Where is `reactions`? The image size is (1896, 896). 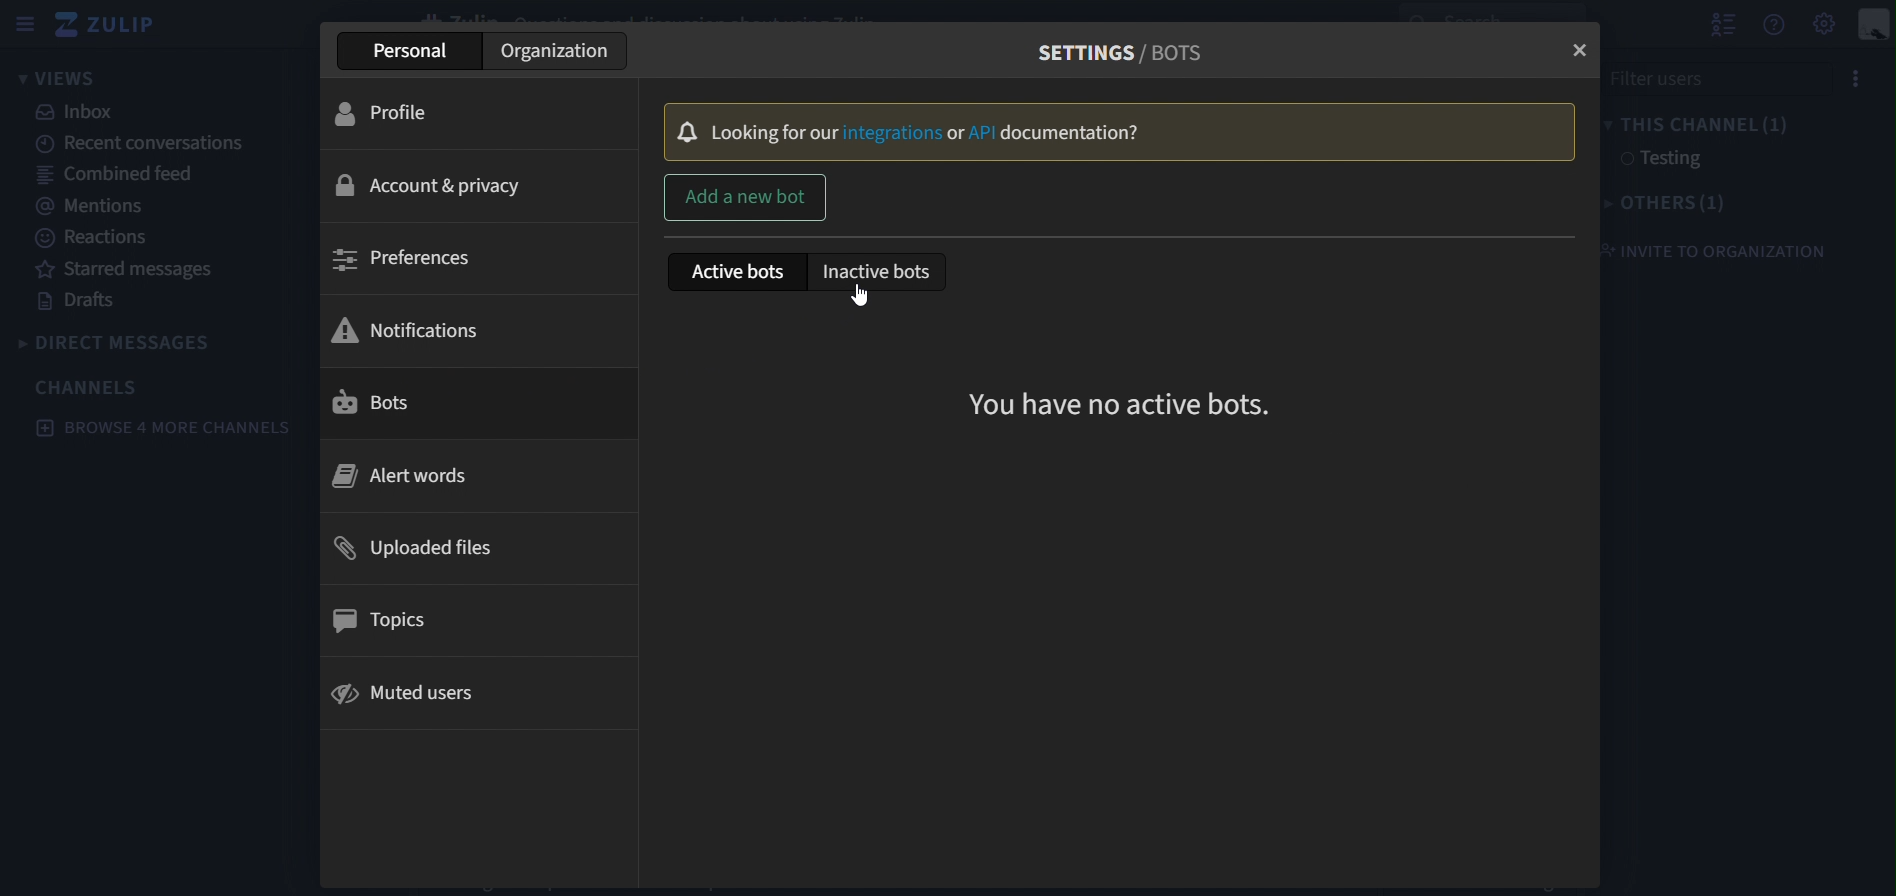 reactions is located at coordinates (100, 238).